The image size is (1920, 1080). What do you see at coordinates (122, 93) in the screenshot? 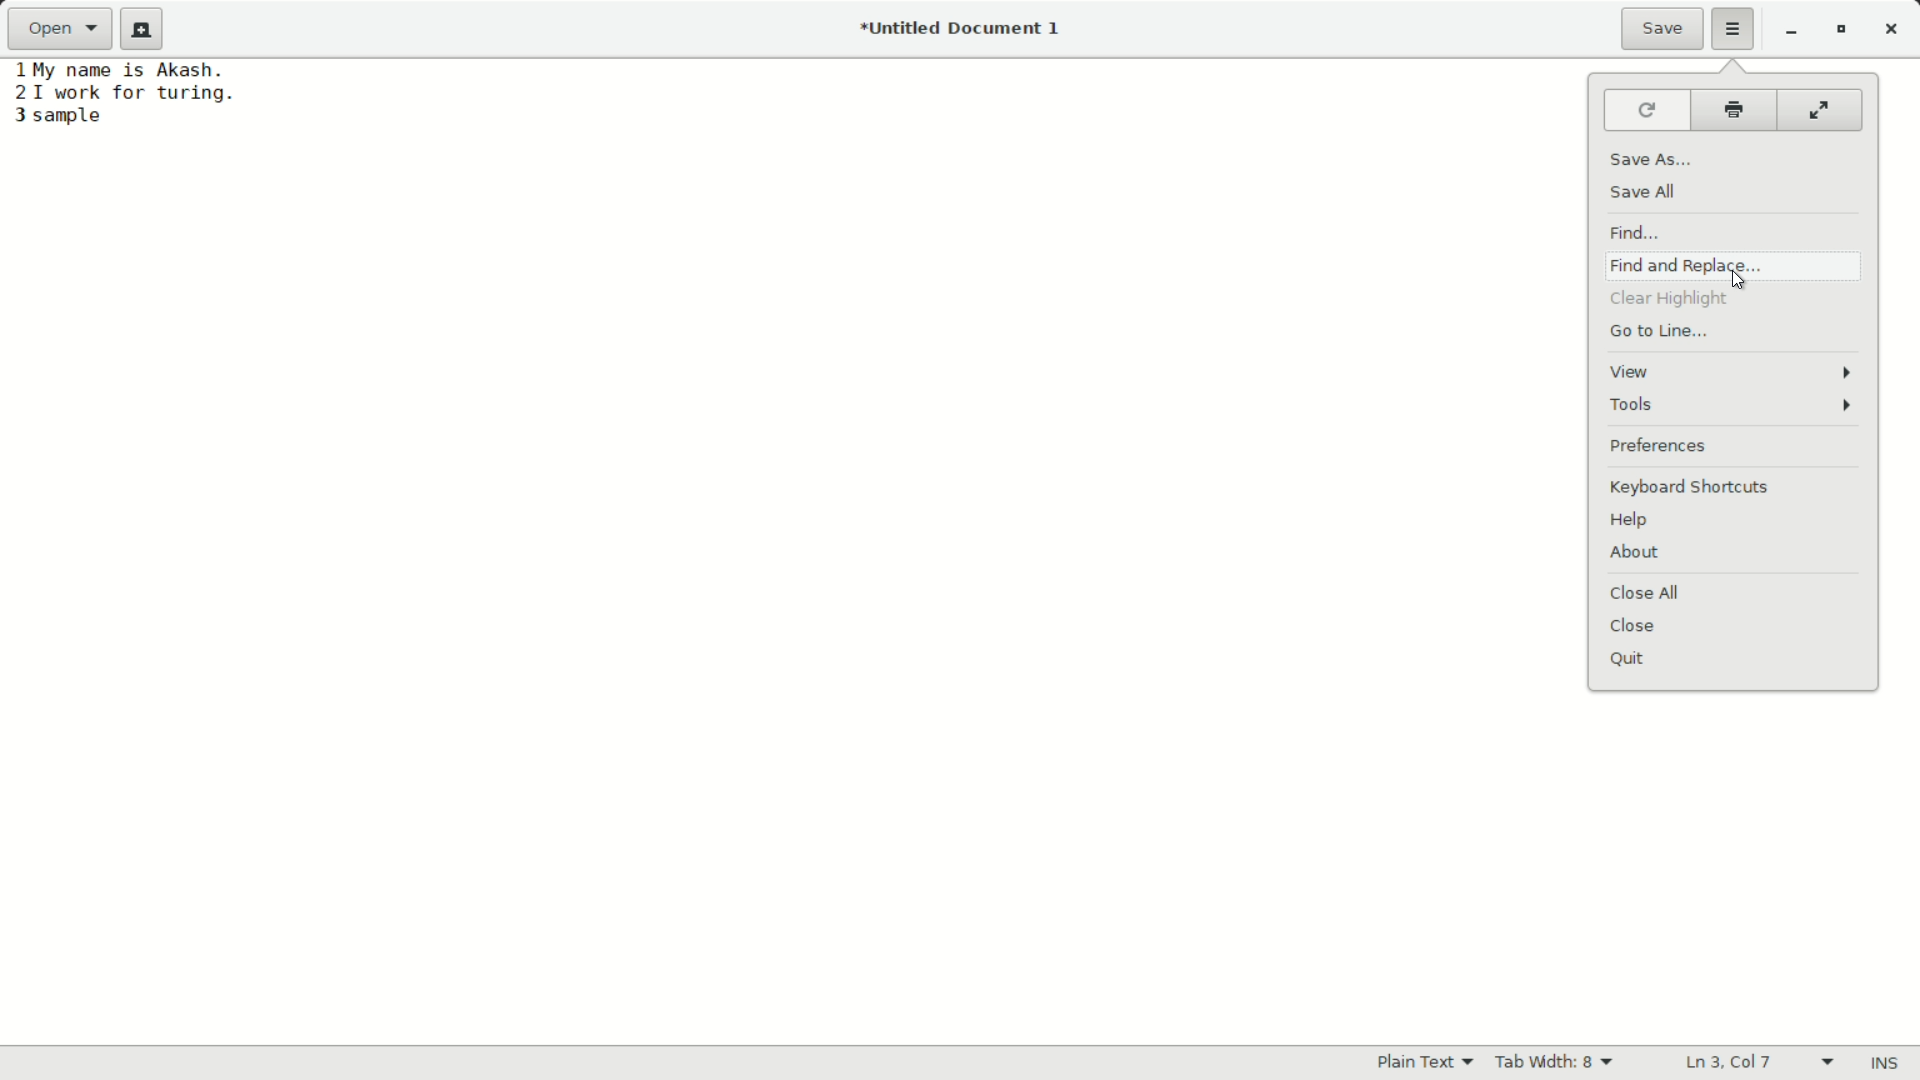
I see `21 work for turing.` at bounding box center [122, 93].